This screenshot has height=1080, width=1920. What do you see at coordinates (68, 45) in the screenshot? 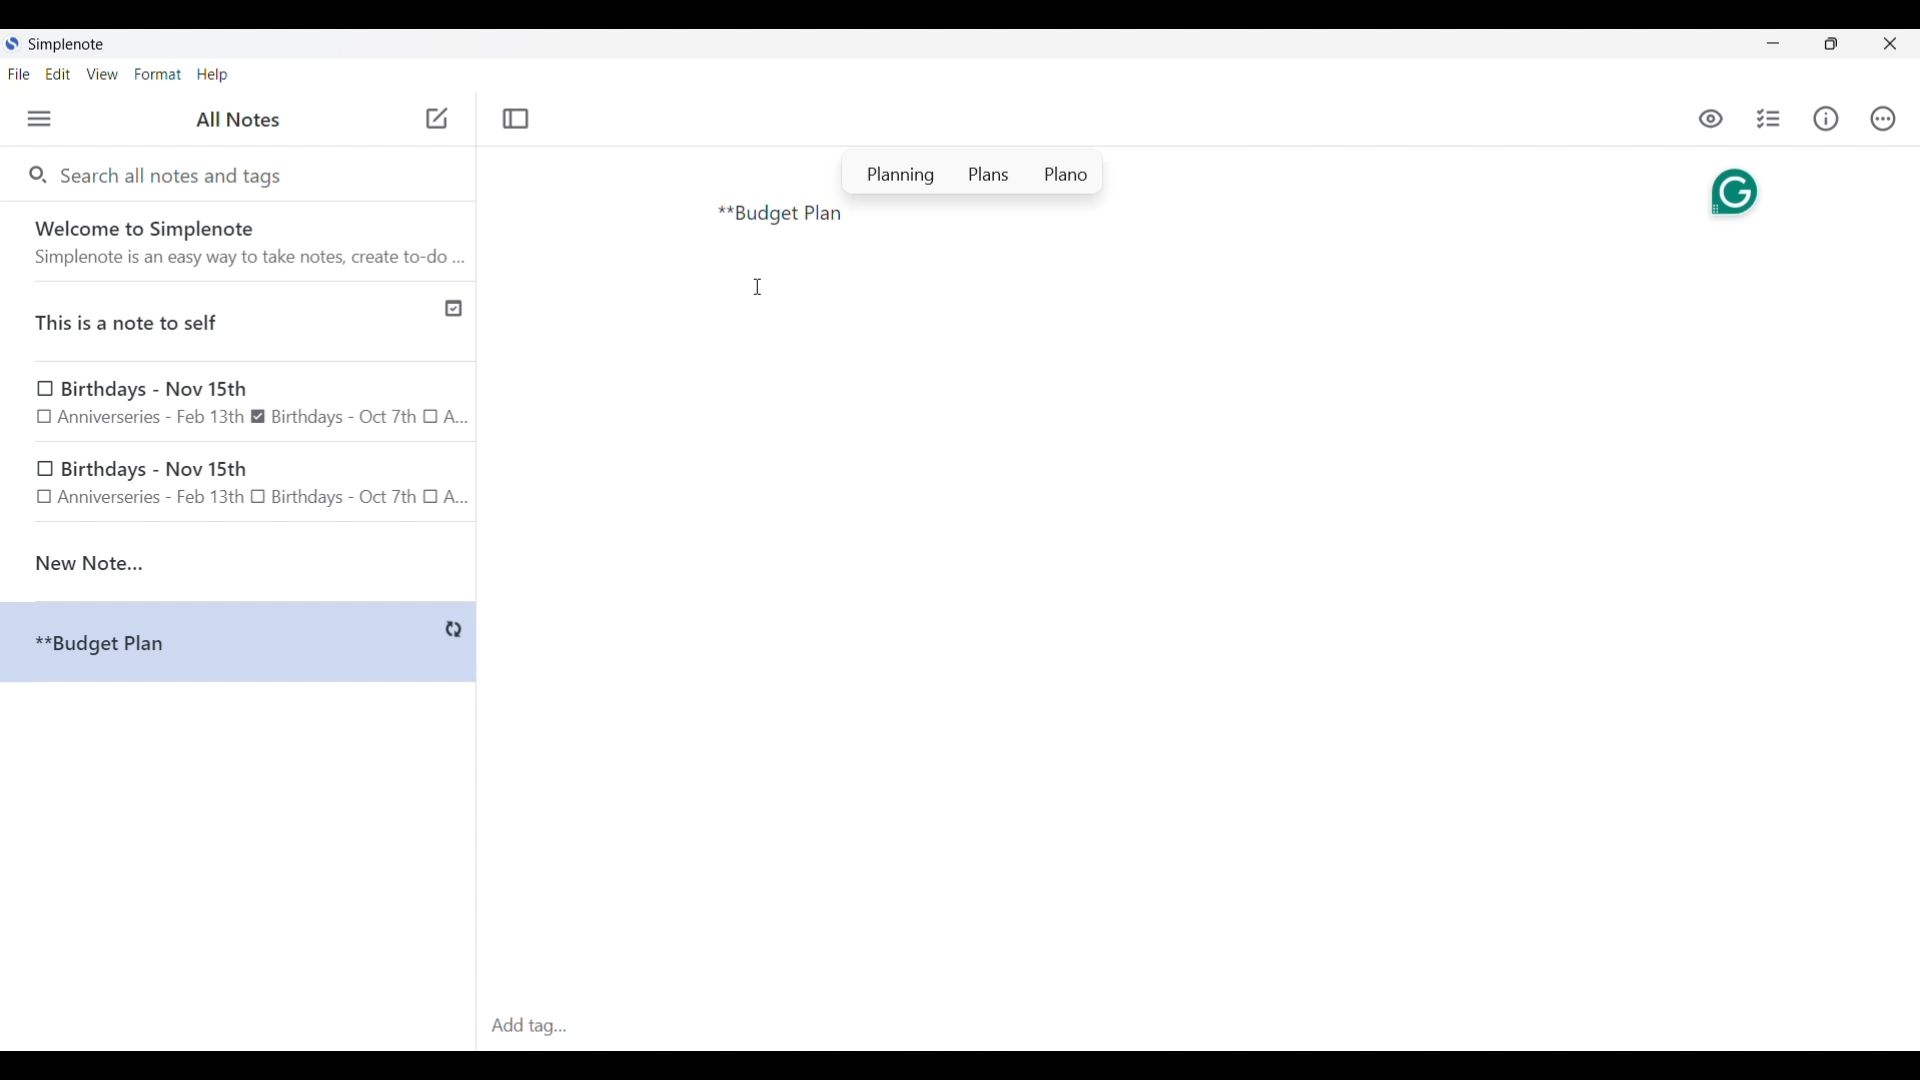
I see `Software name` at bounding box center [68, 45].